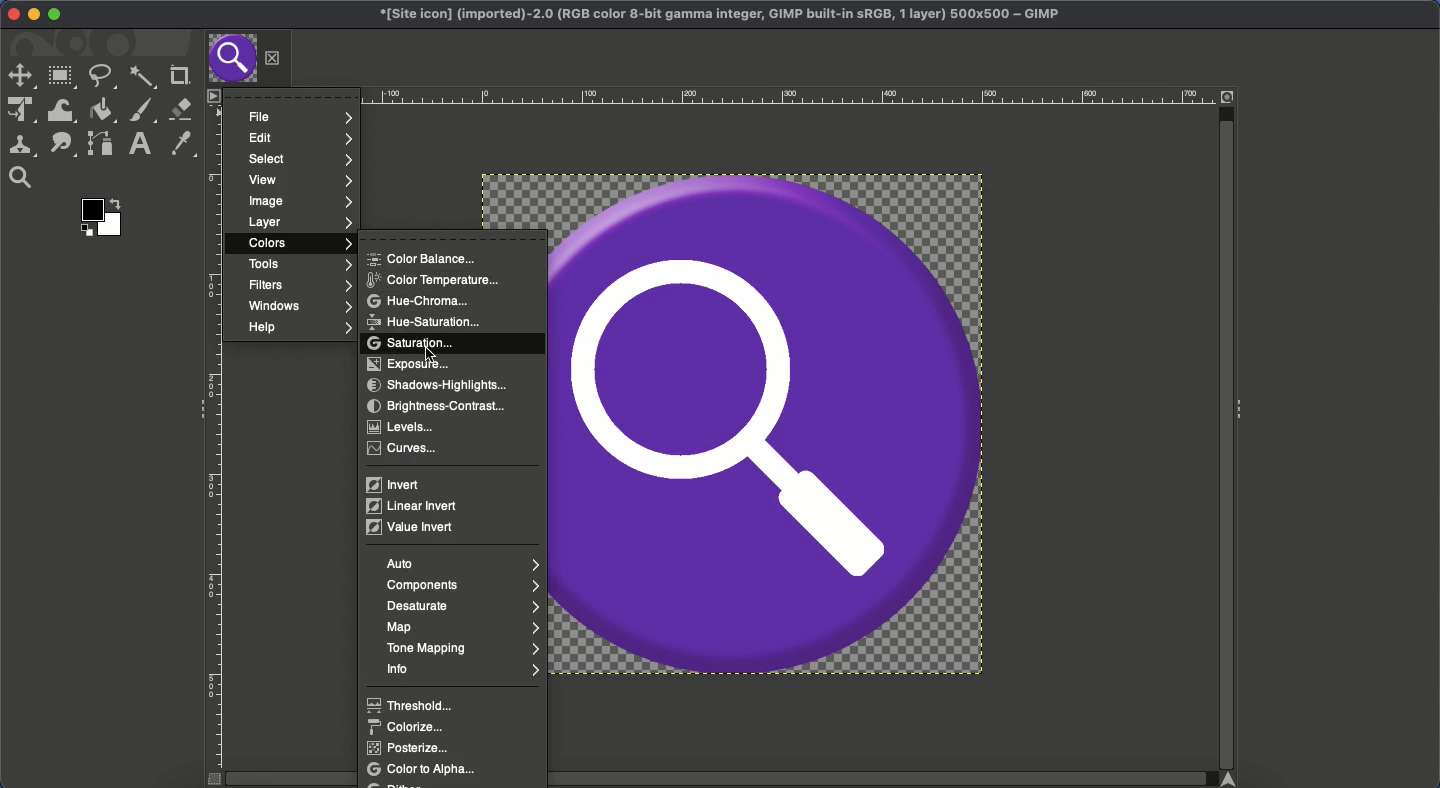 The image size is (1440, 788). What do you see at coordinates (12, 13) in the screenshot?
I see `Close` at bounding box center [12, 13].